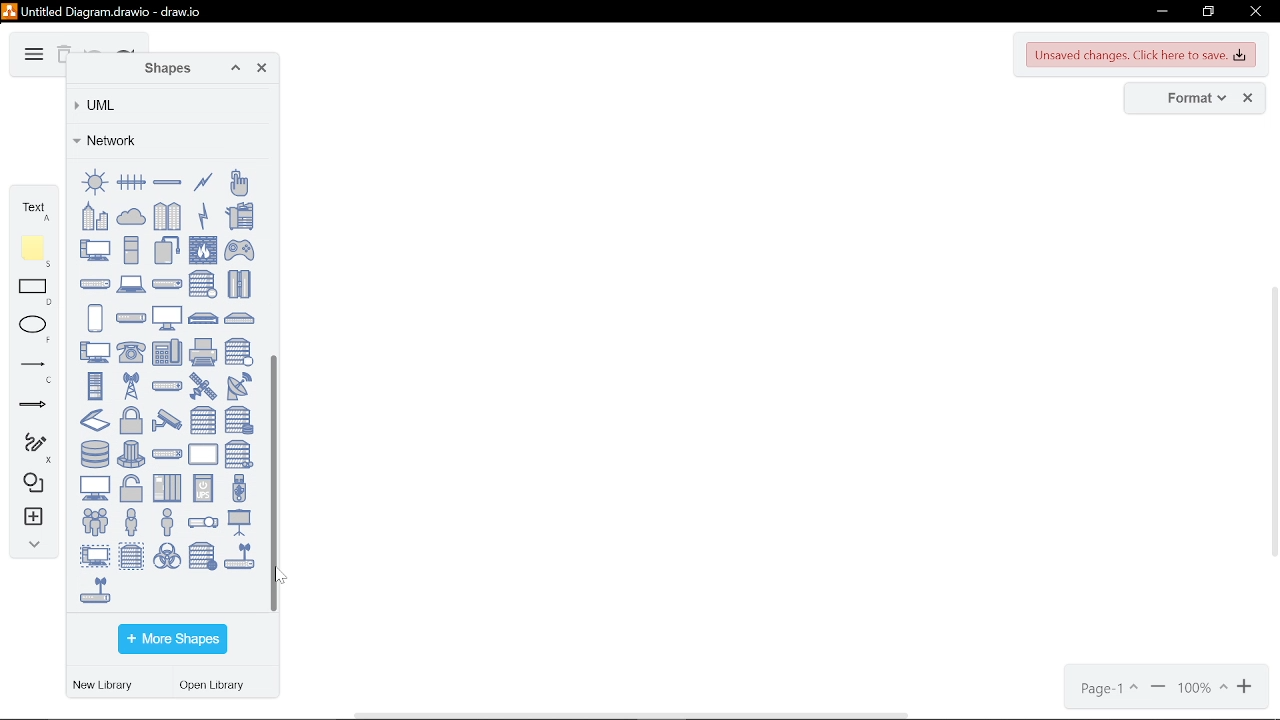 This screenshot has width=1280, height=720. Describe the element at coordinates (239, 420) in the screenshot. I see `server storage` at that location.